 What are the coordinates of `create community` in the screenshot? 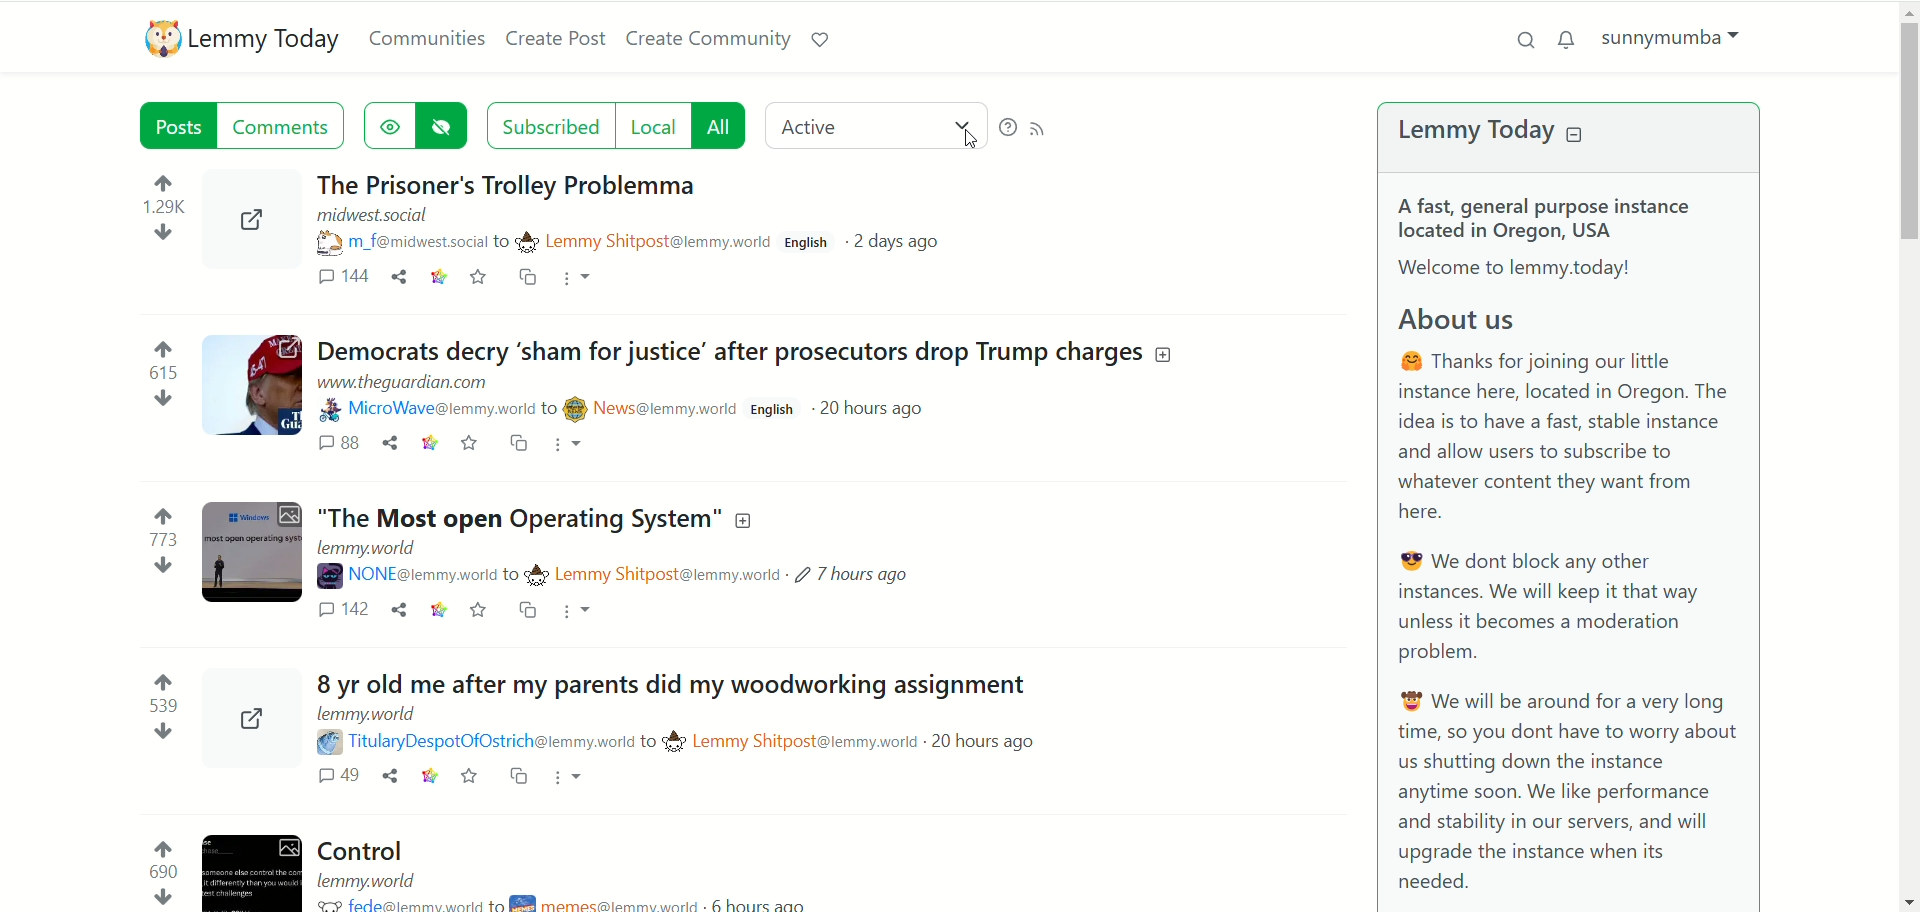 It's located at (709, 36).